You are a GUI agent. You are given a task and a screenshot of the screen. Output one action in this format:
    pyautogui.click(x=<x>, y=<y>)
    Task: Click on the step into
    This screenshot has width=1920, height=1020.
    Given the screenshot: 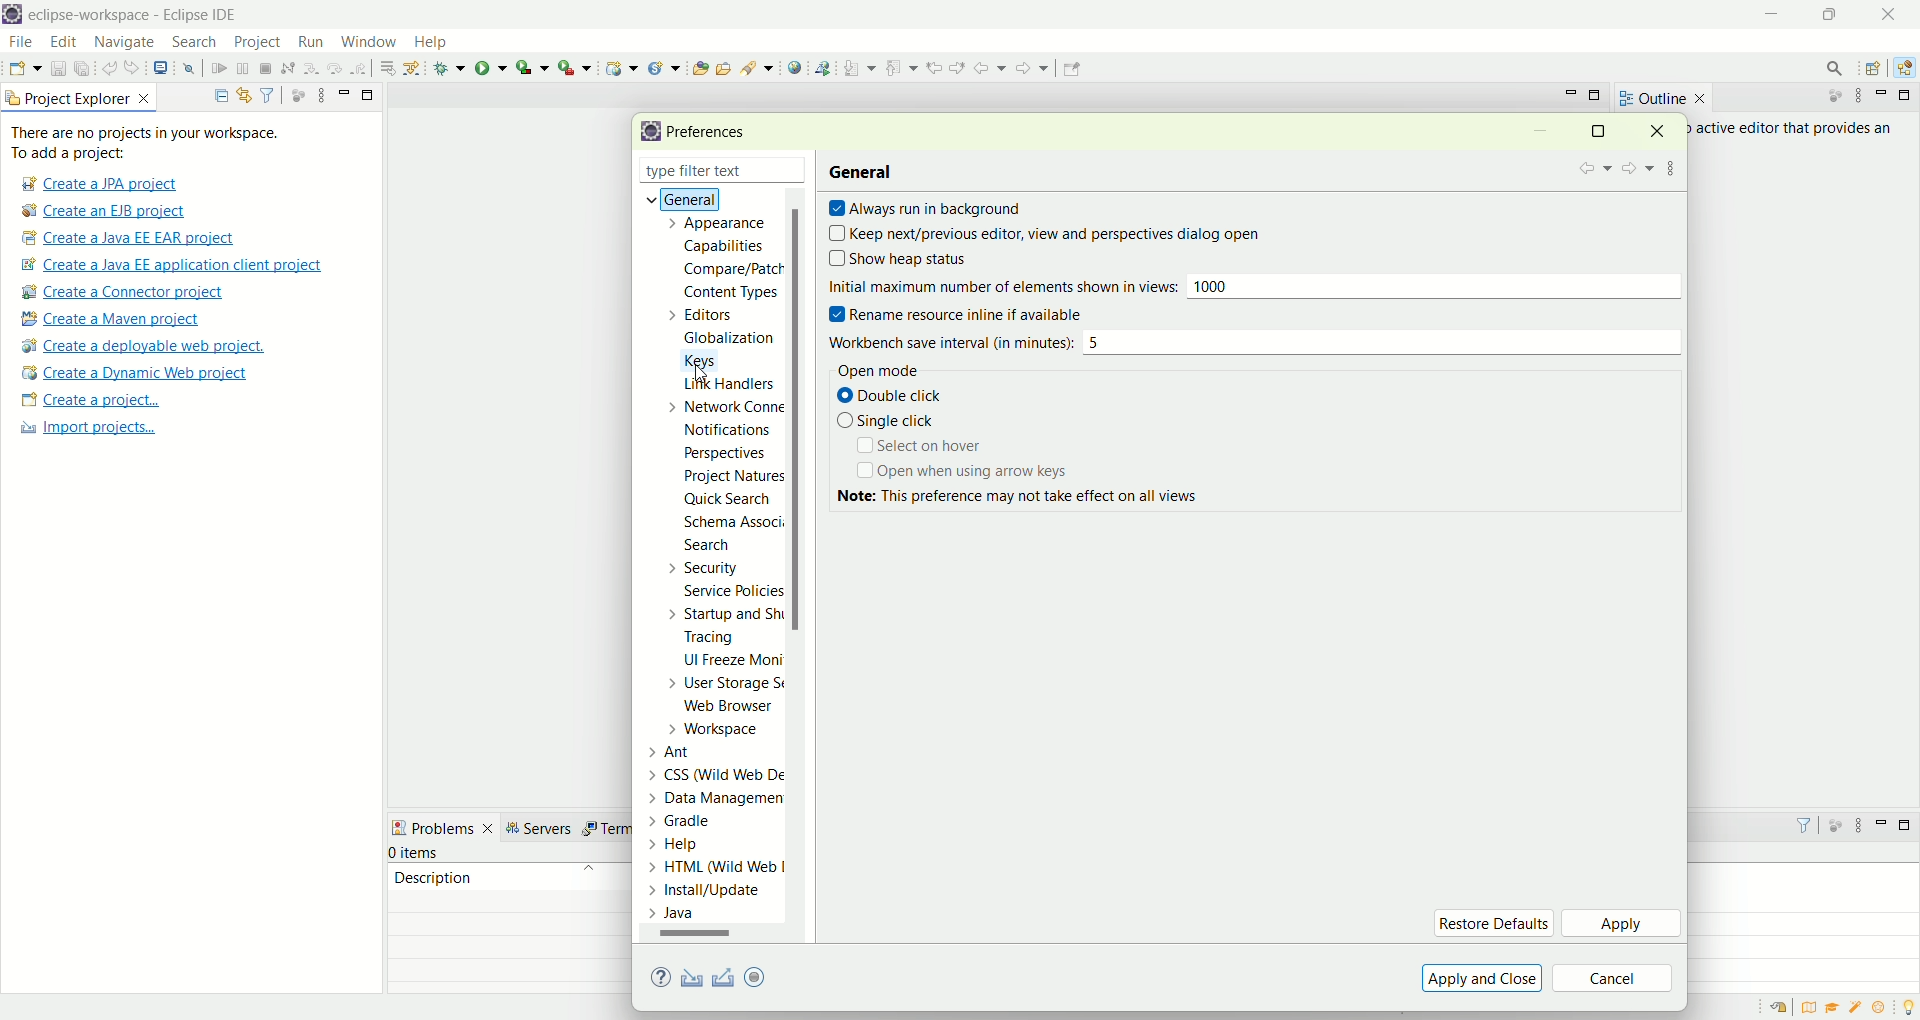 What is the action you would take?
    pyautogui.click(x=311, y=66)
    